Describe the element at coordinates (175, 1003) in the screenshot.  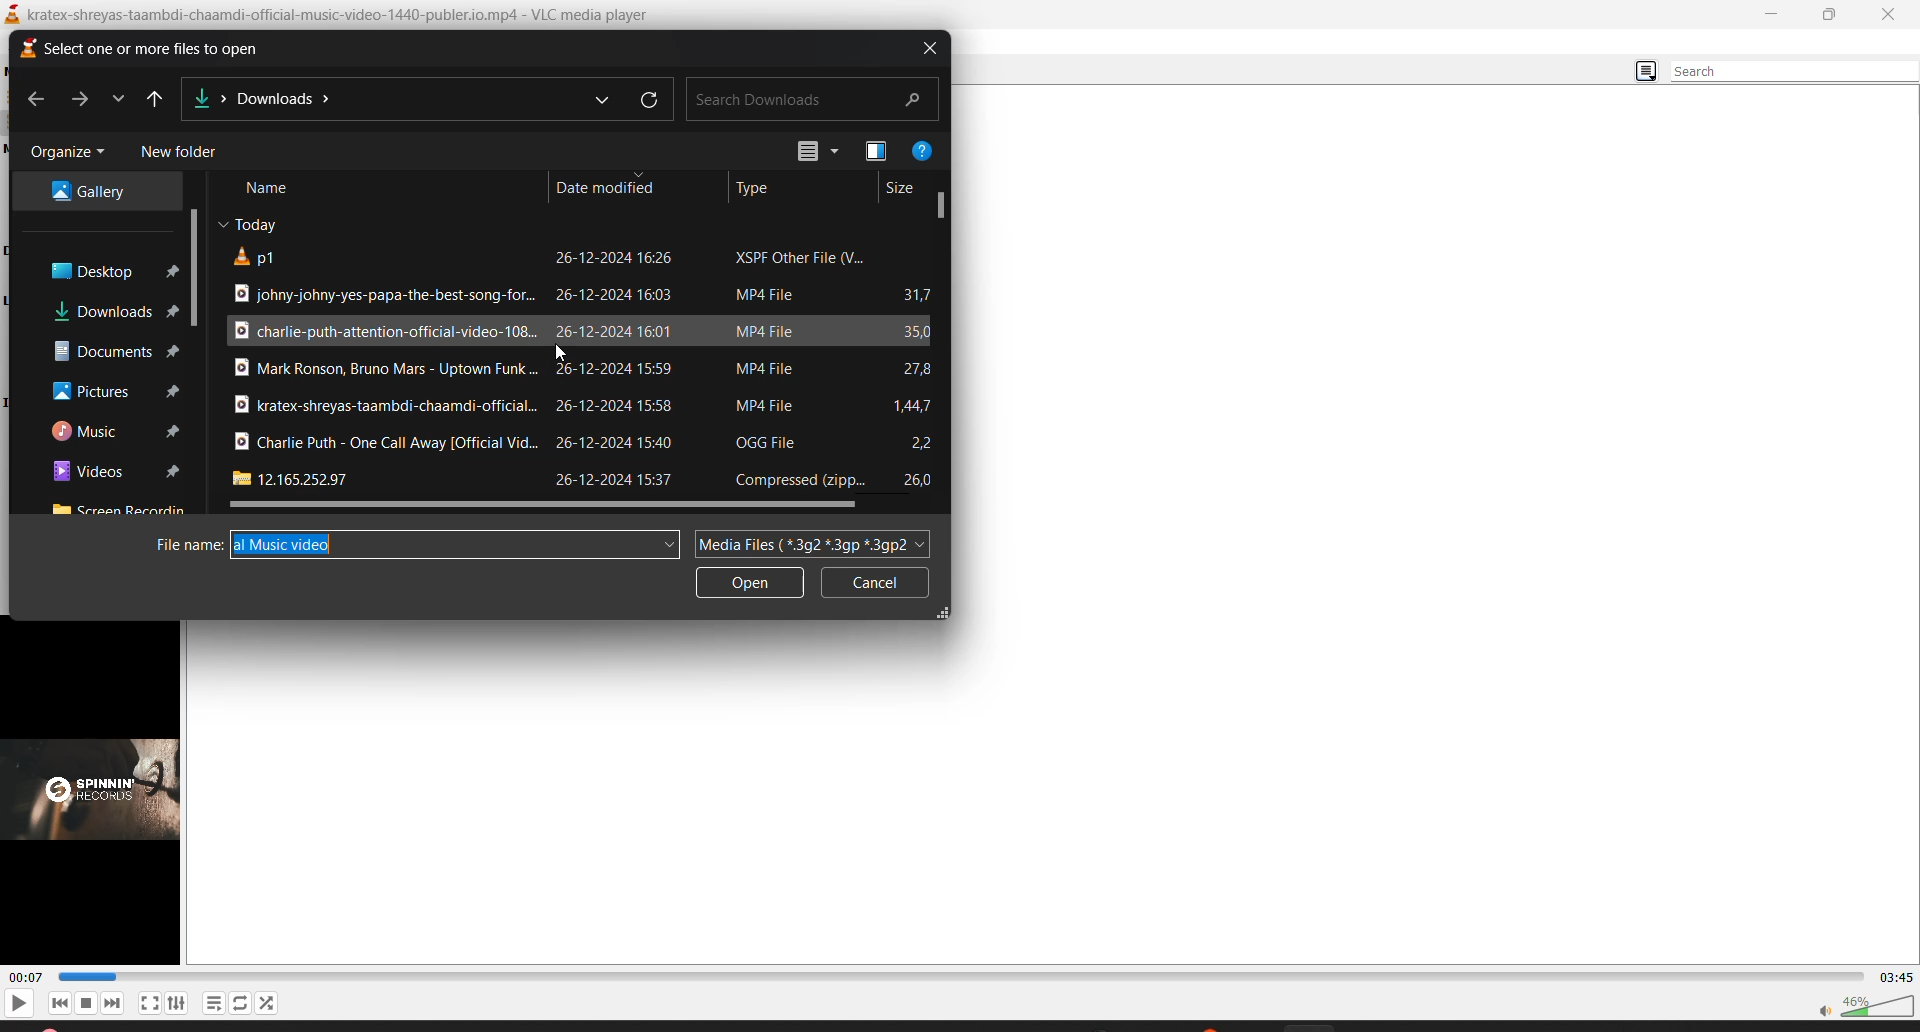
I see `settings` at that location.